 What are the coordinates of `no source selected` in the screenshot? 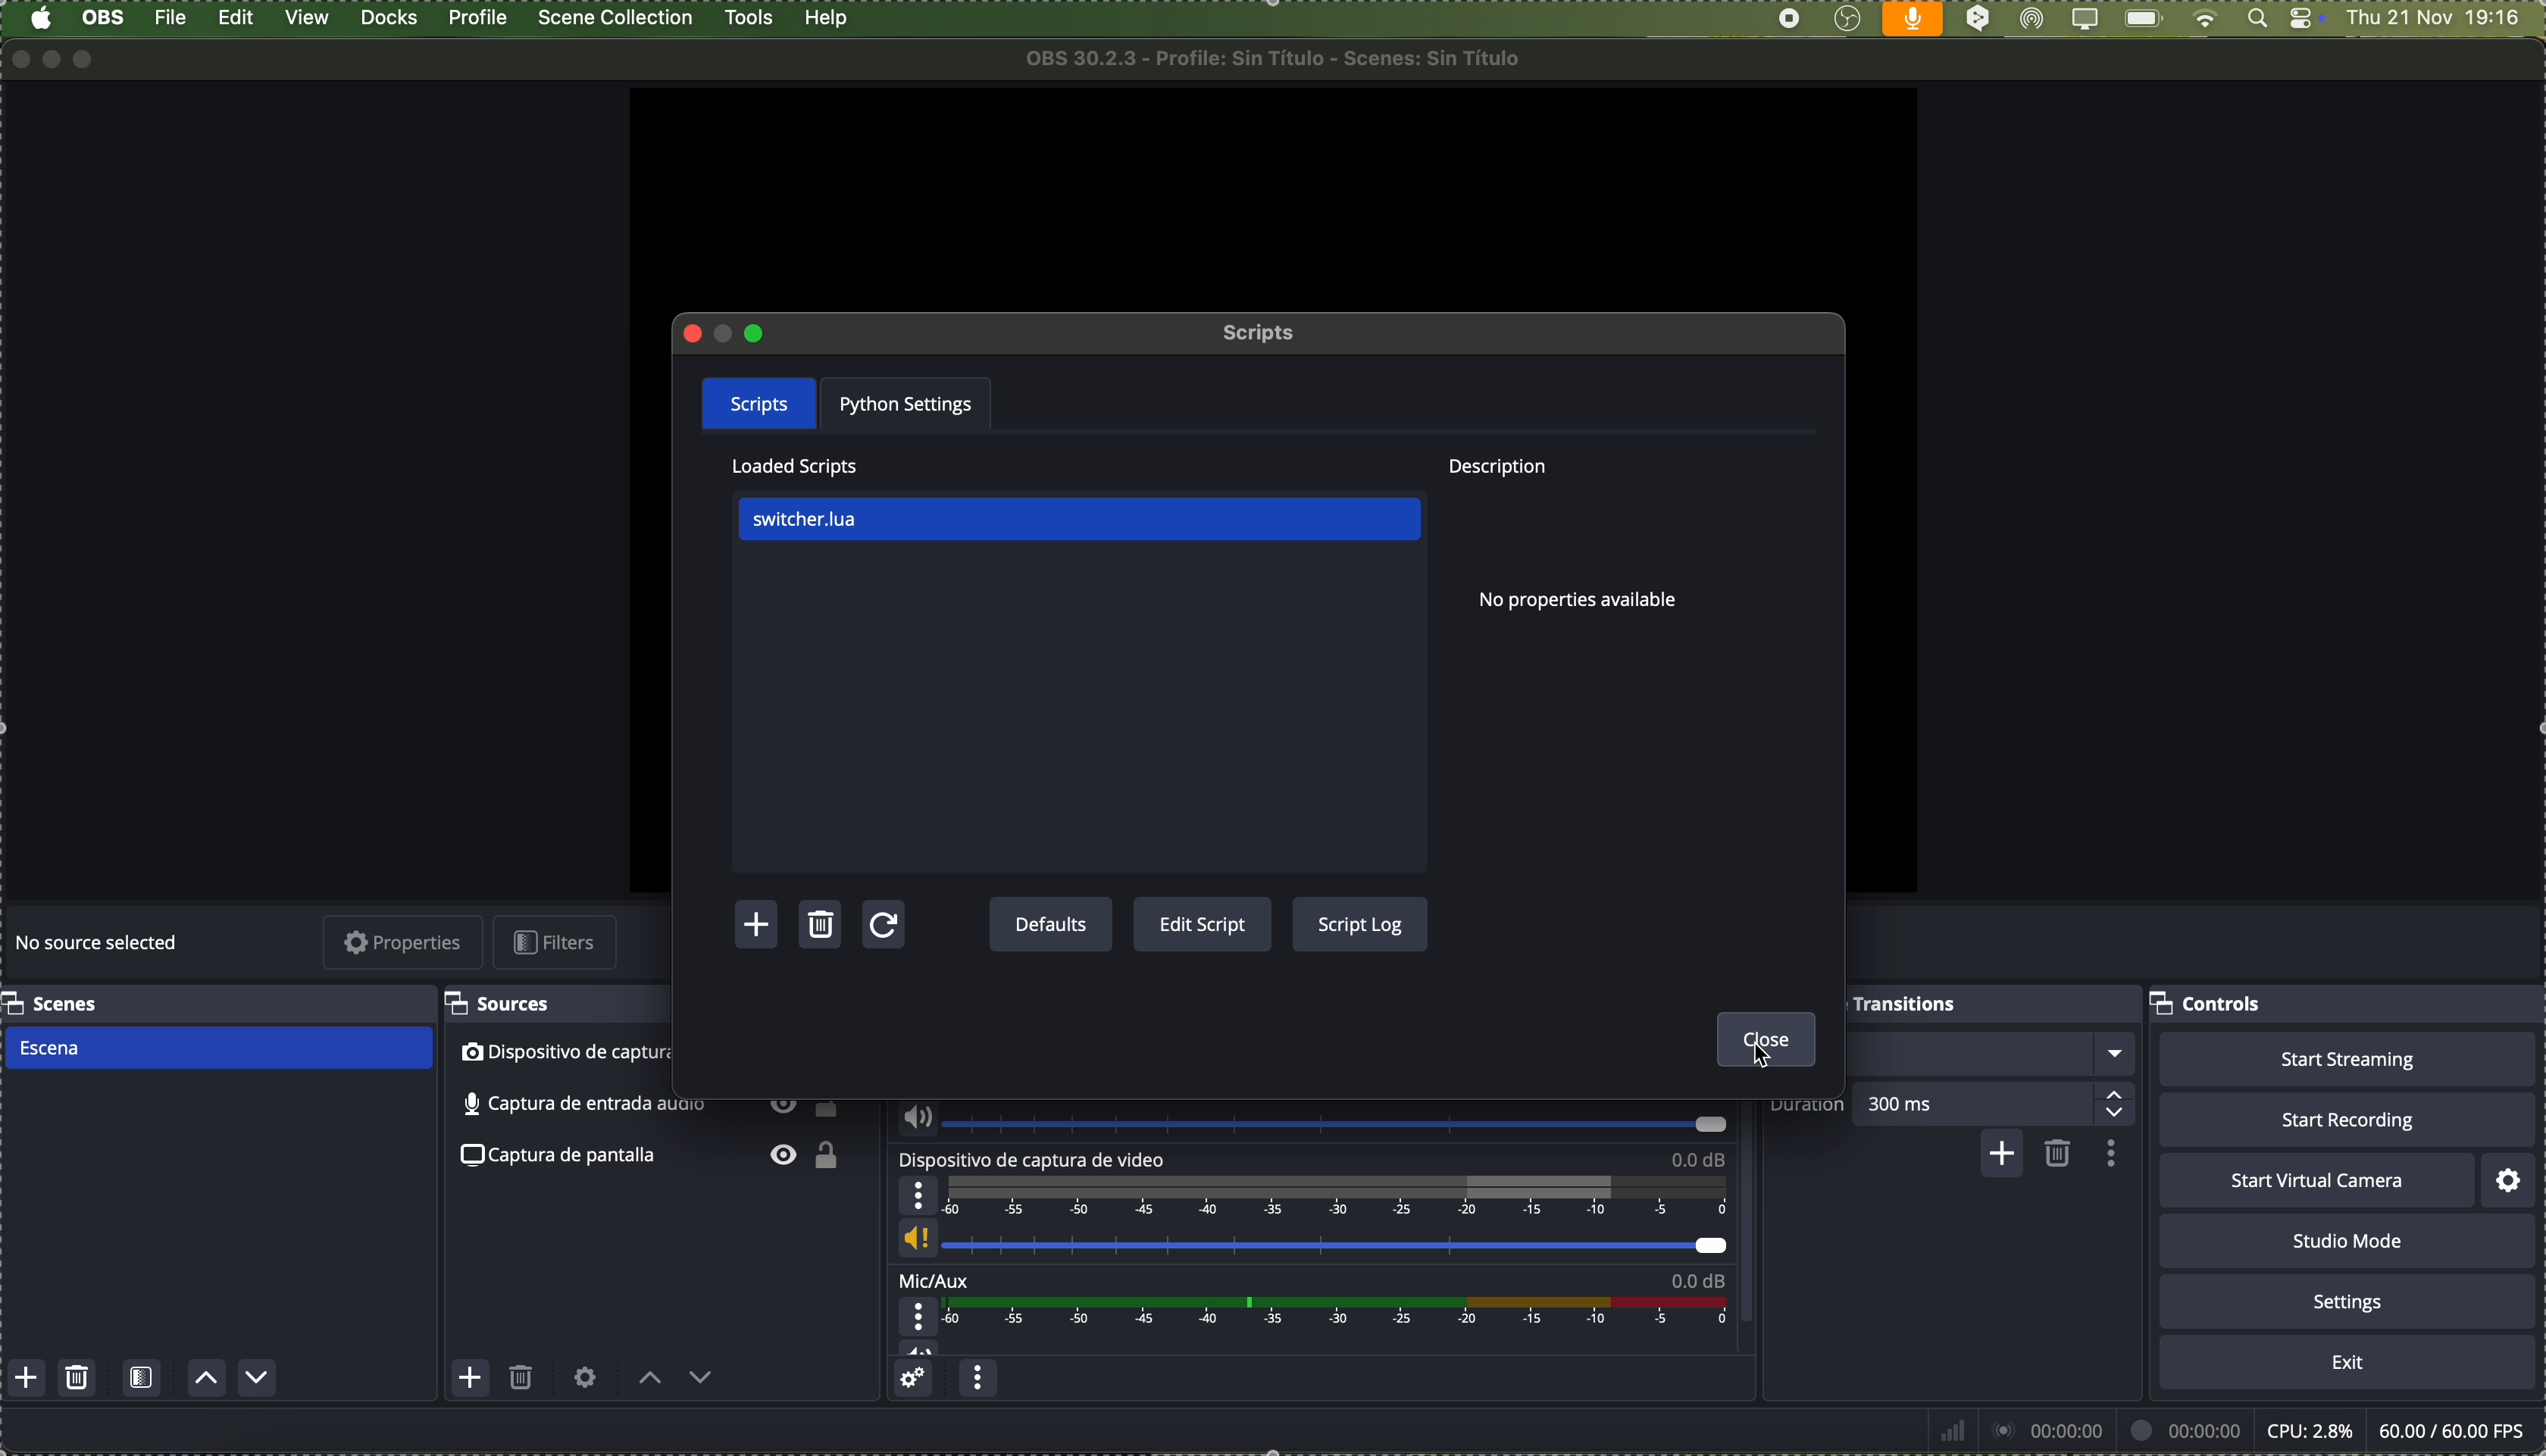 It's located at (100, 945).